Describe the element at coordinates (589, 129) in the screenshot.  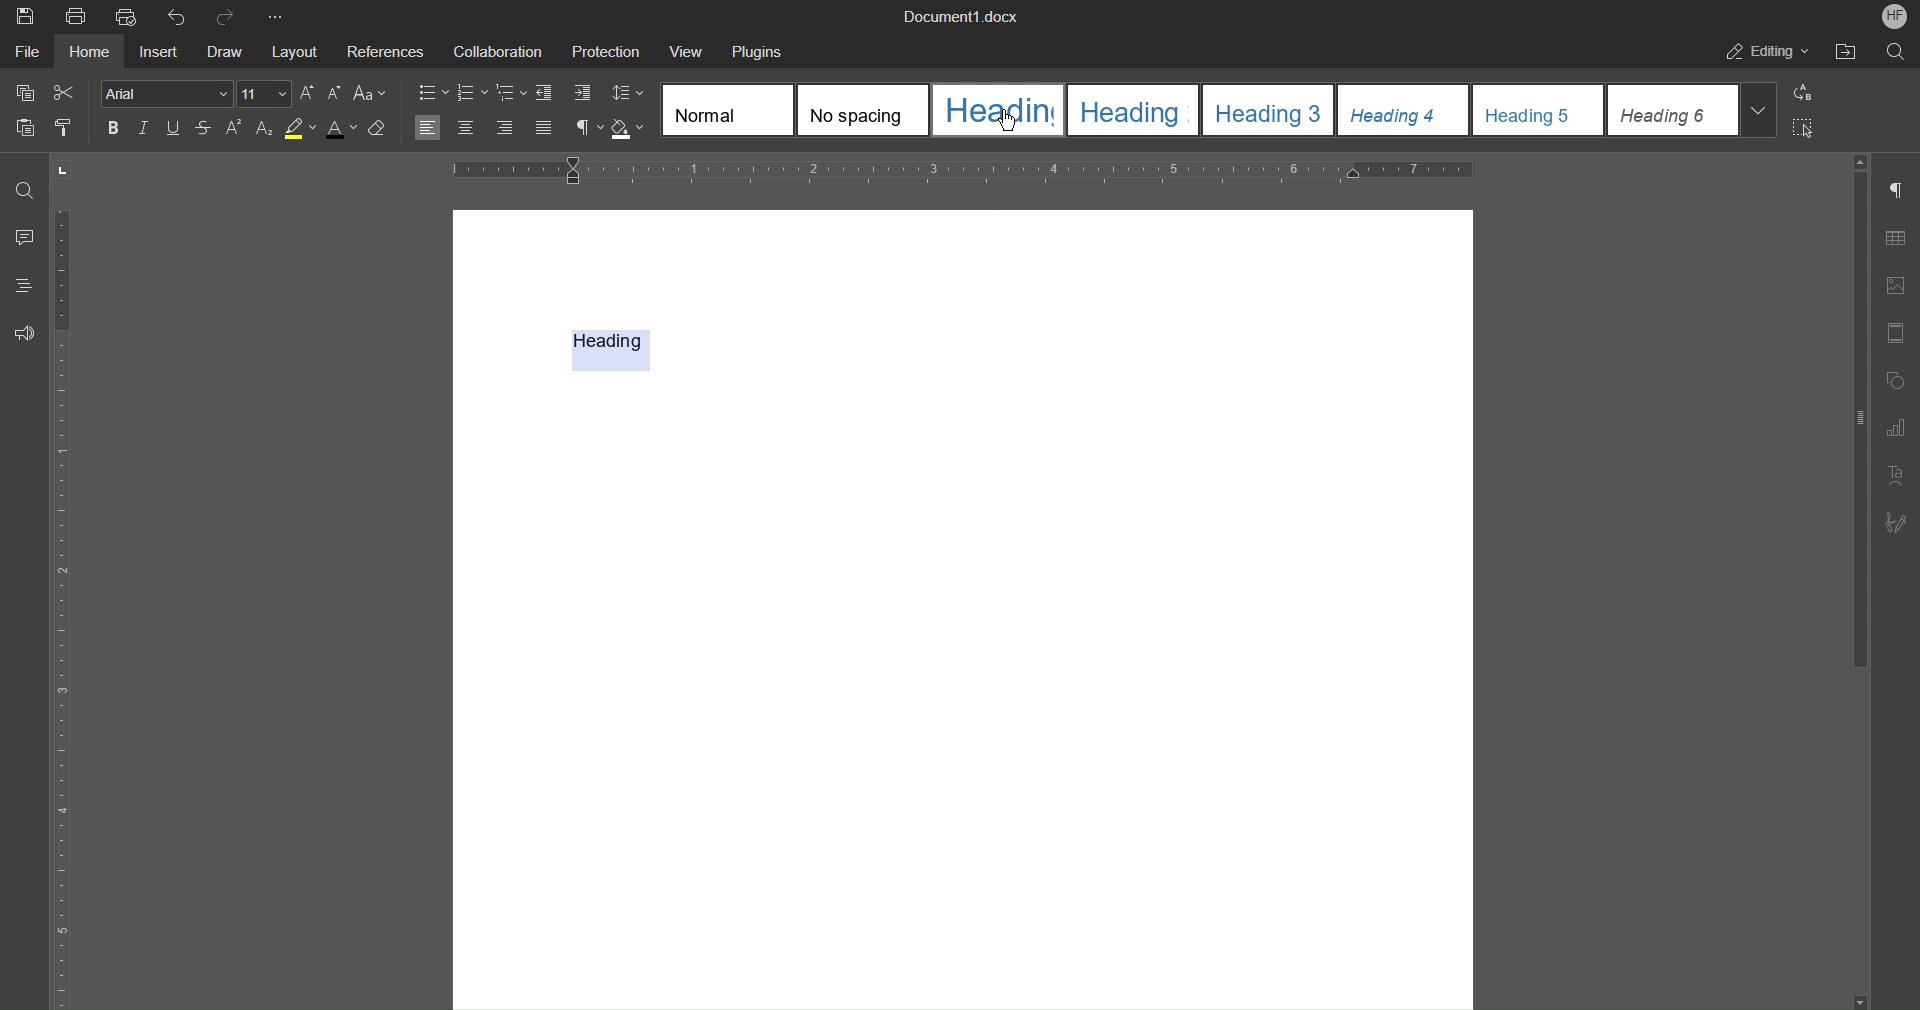
I see `Non-Printing Characters` at that location.